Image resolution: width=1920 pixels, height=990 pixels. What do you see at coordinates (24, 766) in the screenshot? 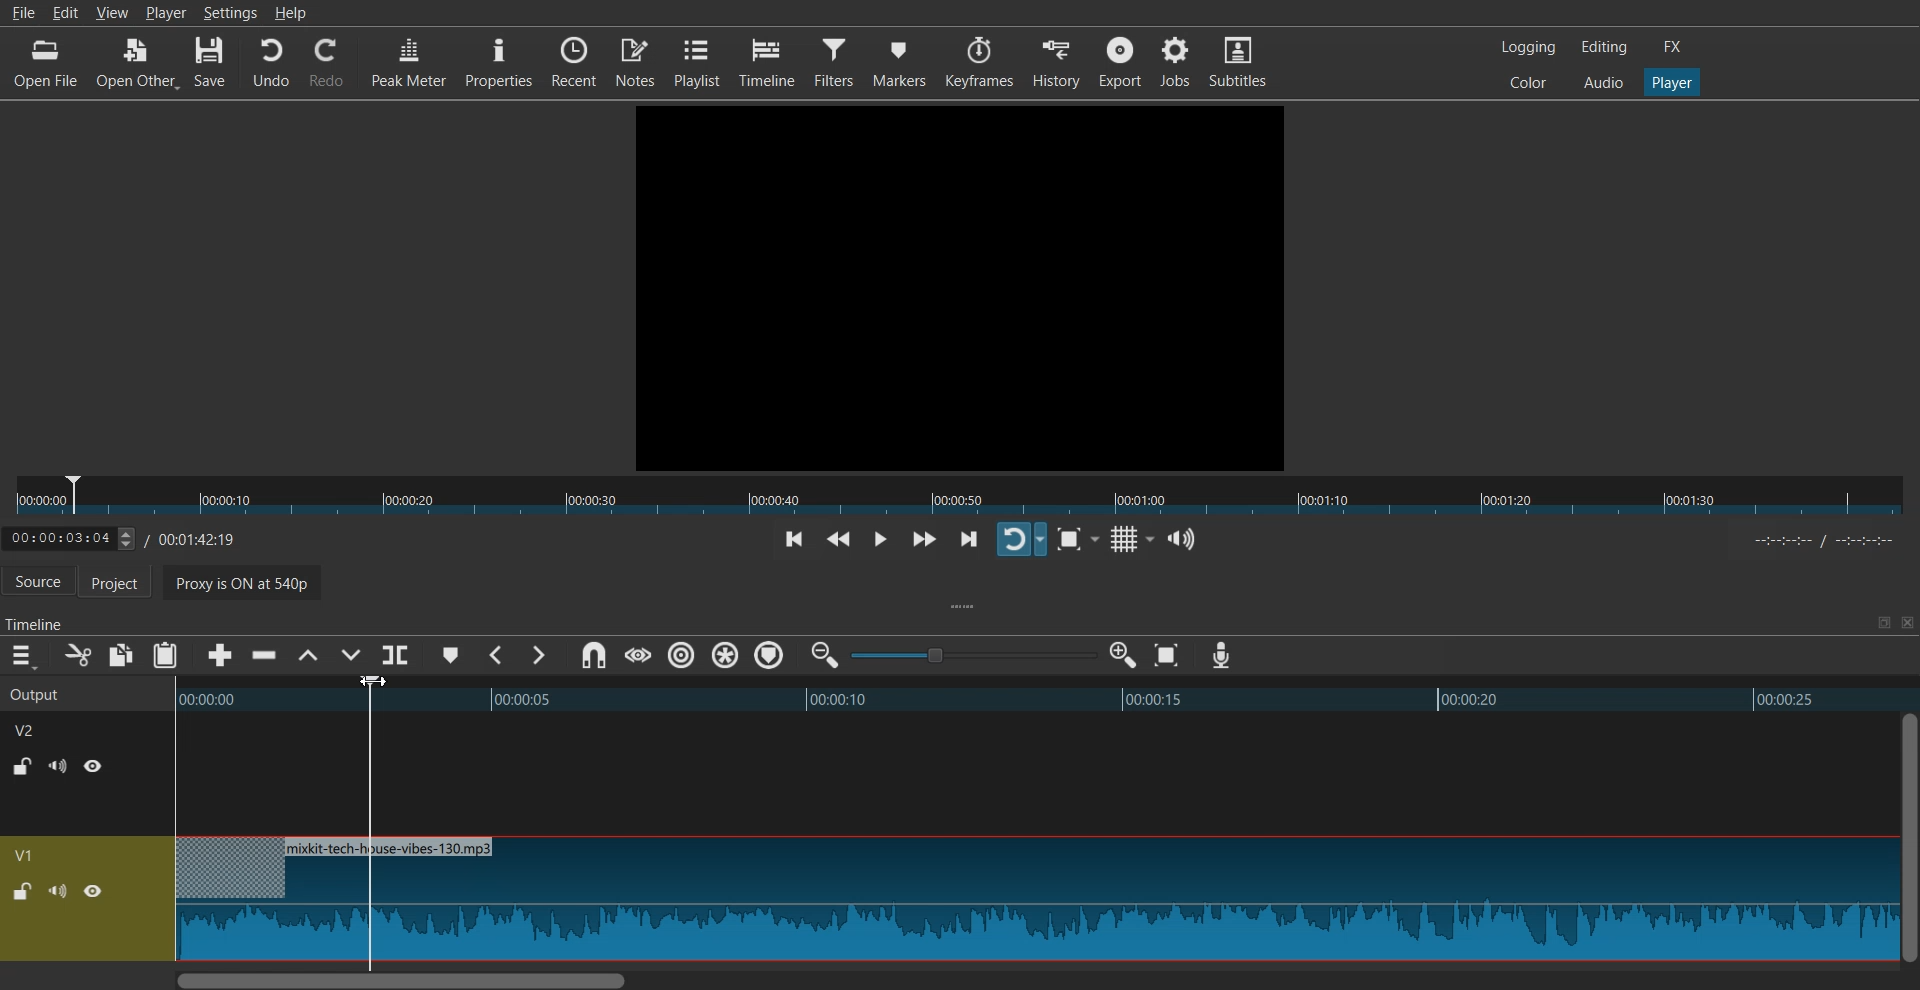
I see `Lock / UnLock` at bounding box center [24, 766].